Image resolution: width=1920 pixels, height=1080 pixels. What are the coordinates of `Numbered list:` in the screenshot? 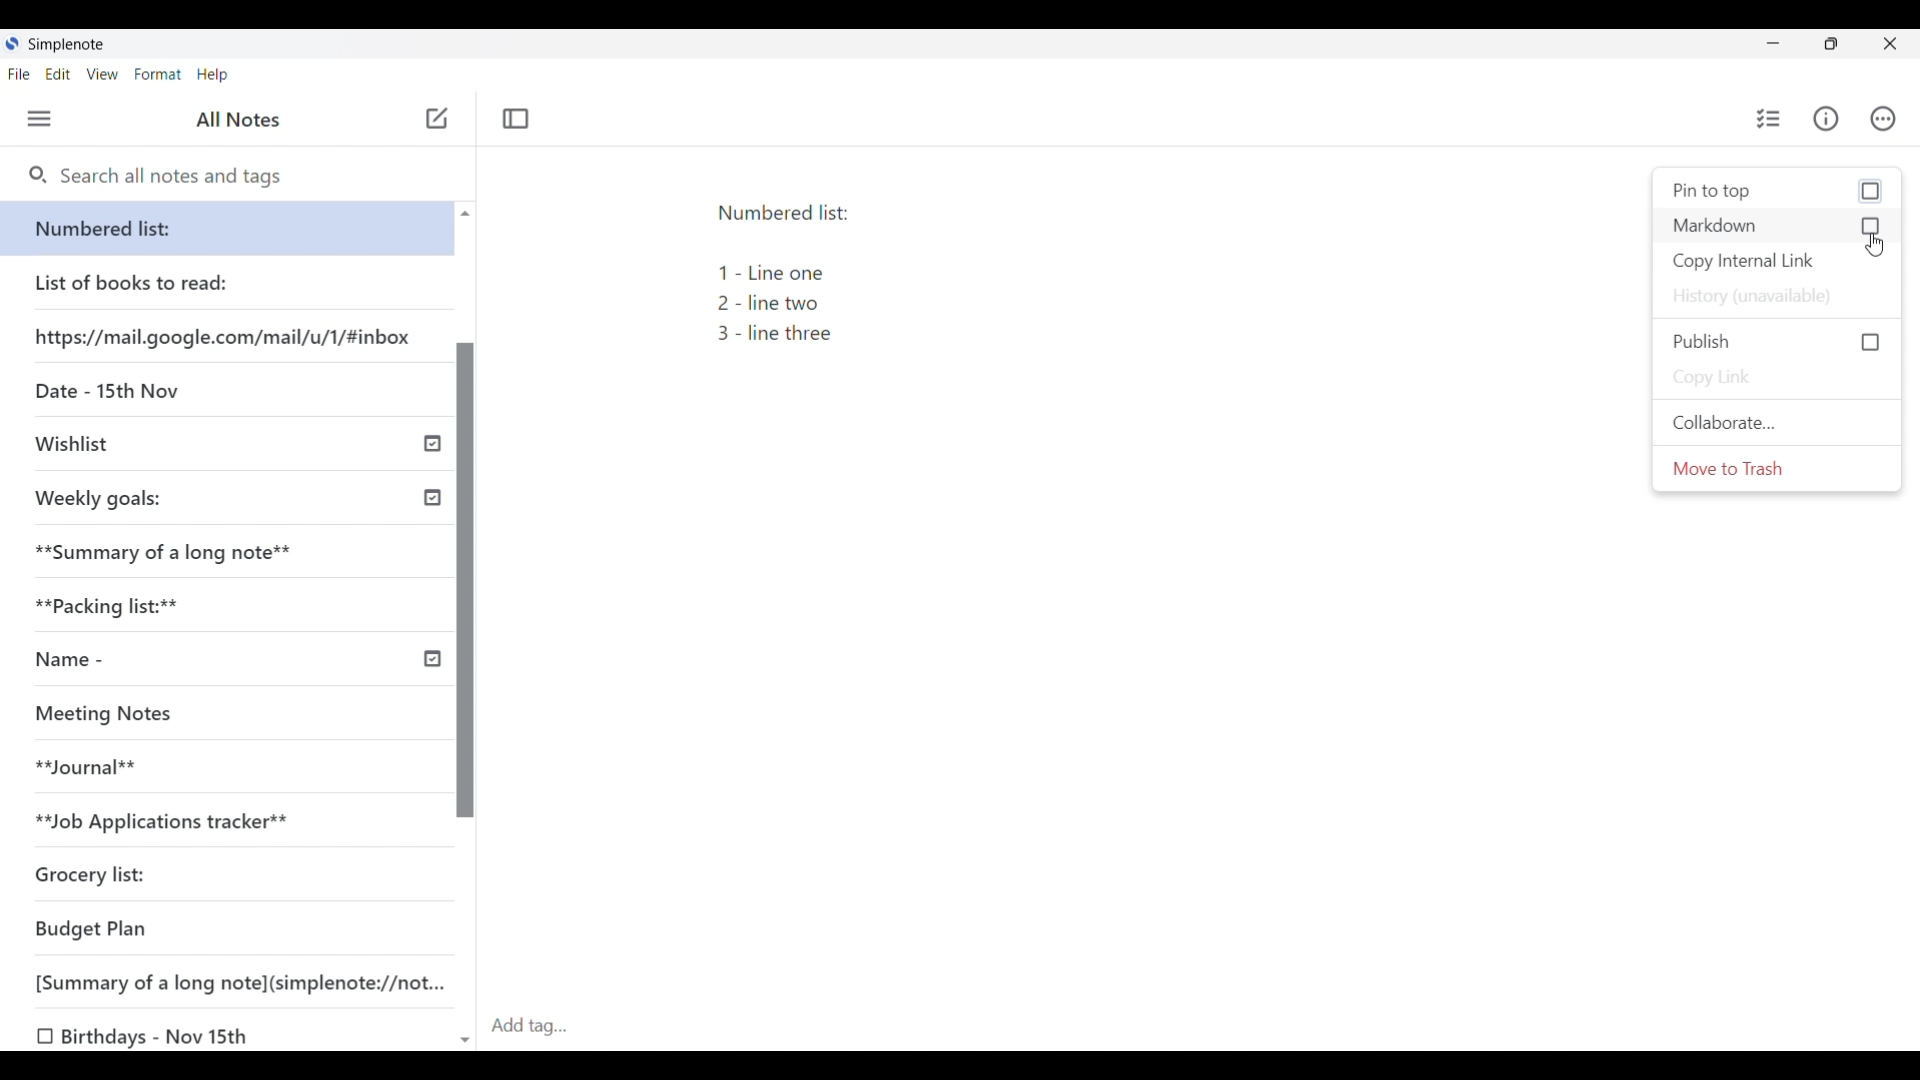 It's located at (793, 219).